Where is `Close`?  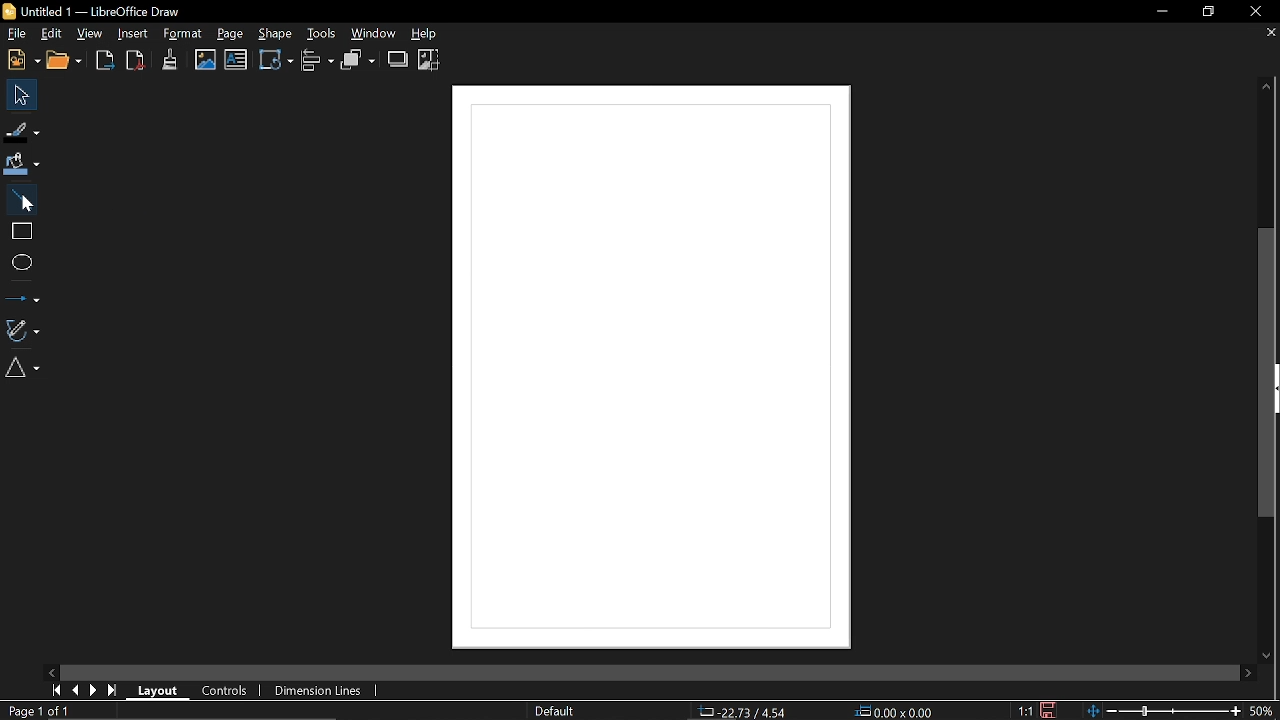 Close is located at coordinates (1256, 13).